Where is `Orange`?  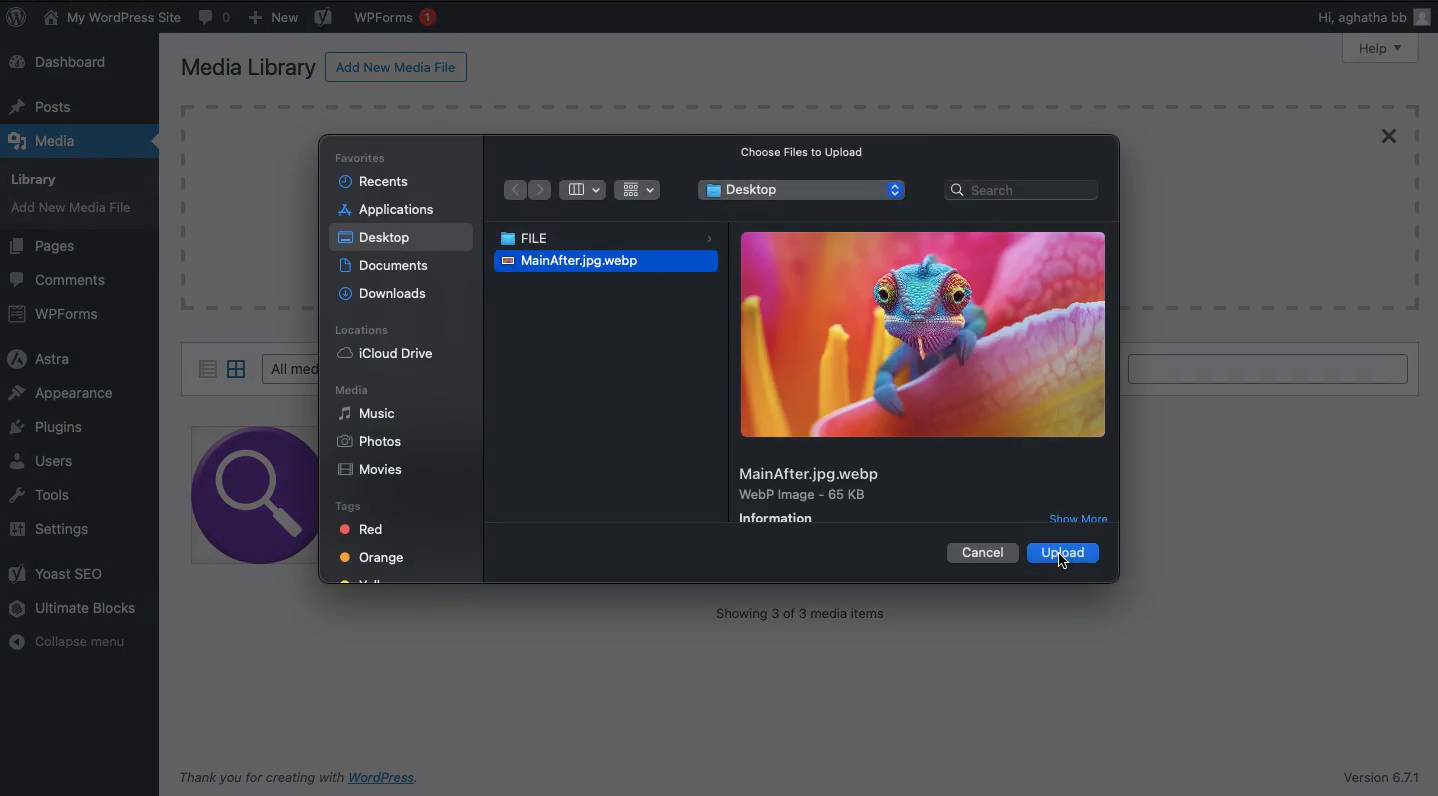
Orange is located at coordinates (372, 559).